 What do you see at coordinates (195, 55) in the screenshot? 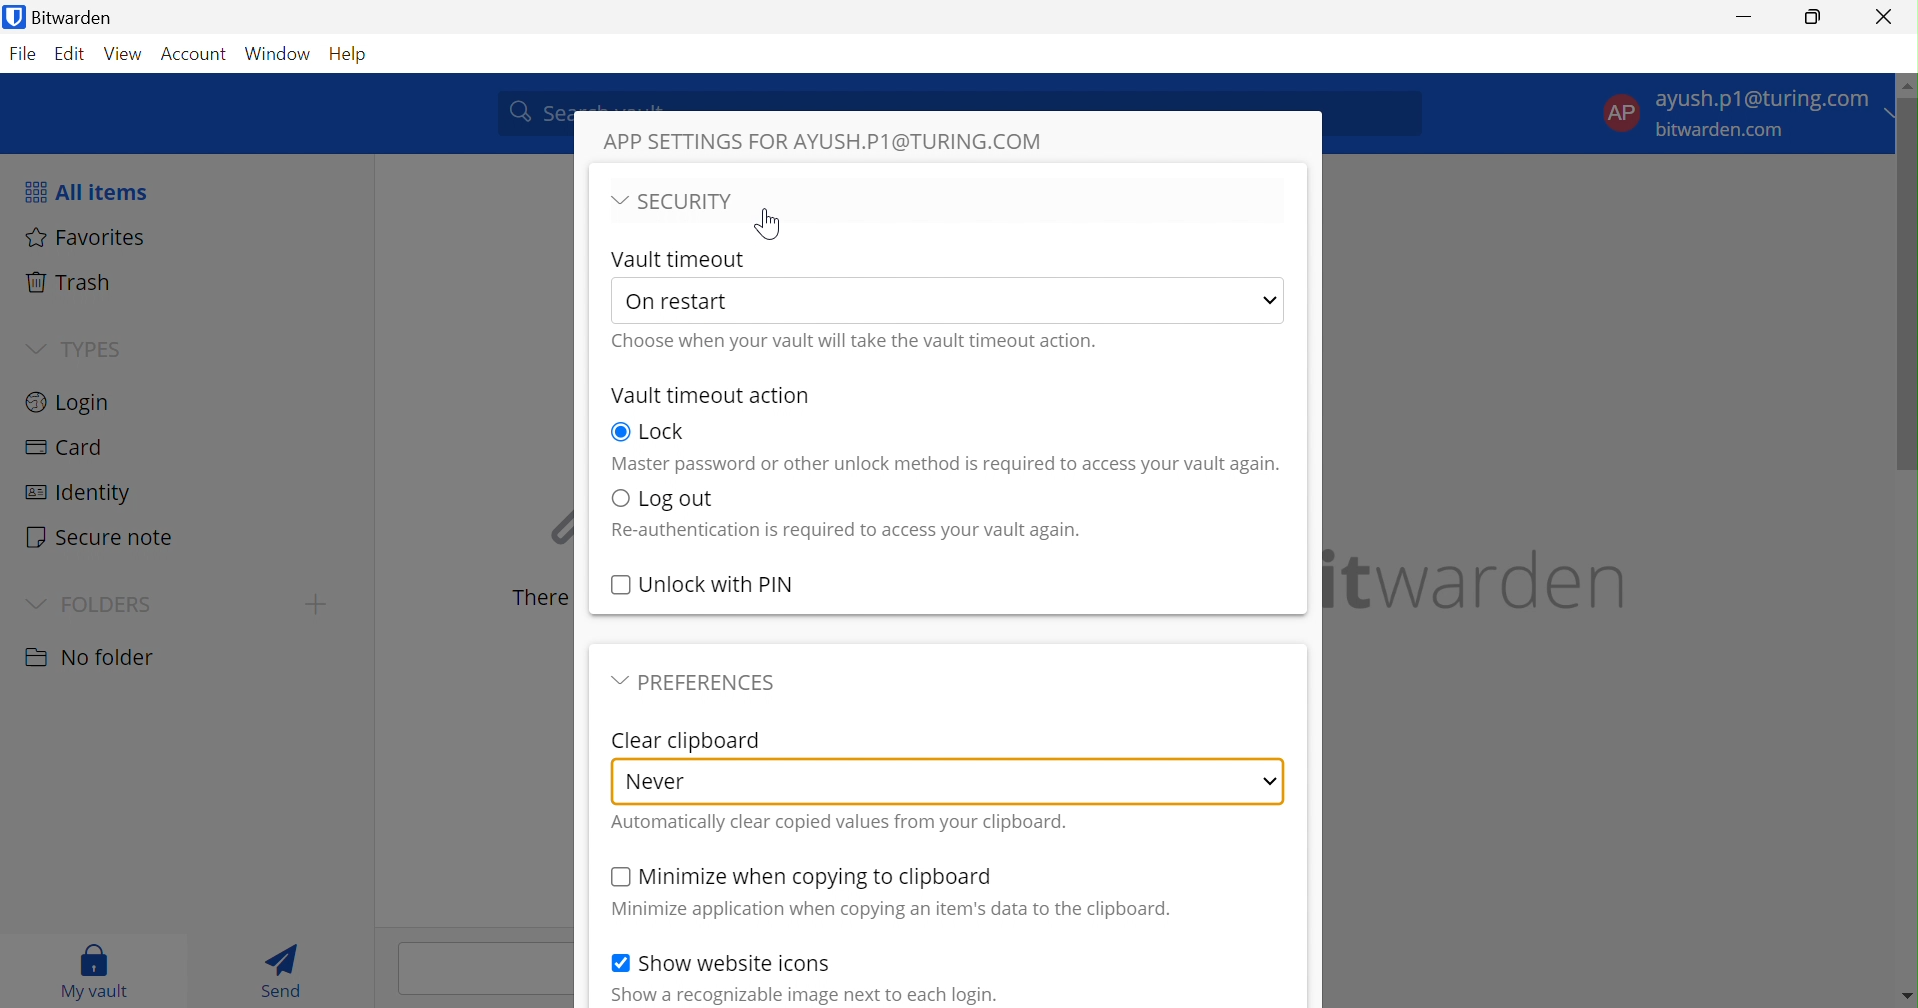
I see `Account` at bounding box center [195, 55].